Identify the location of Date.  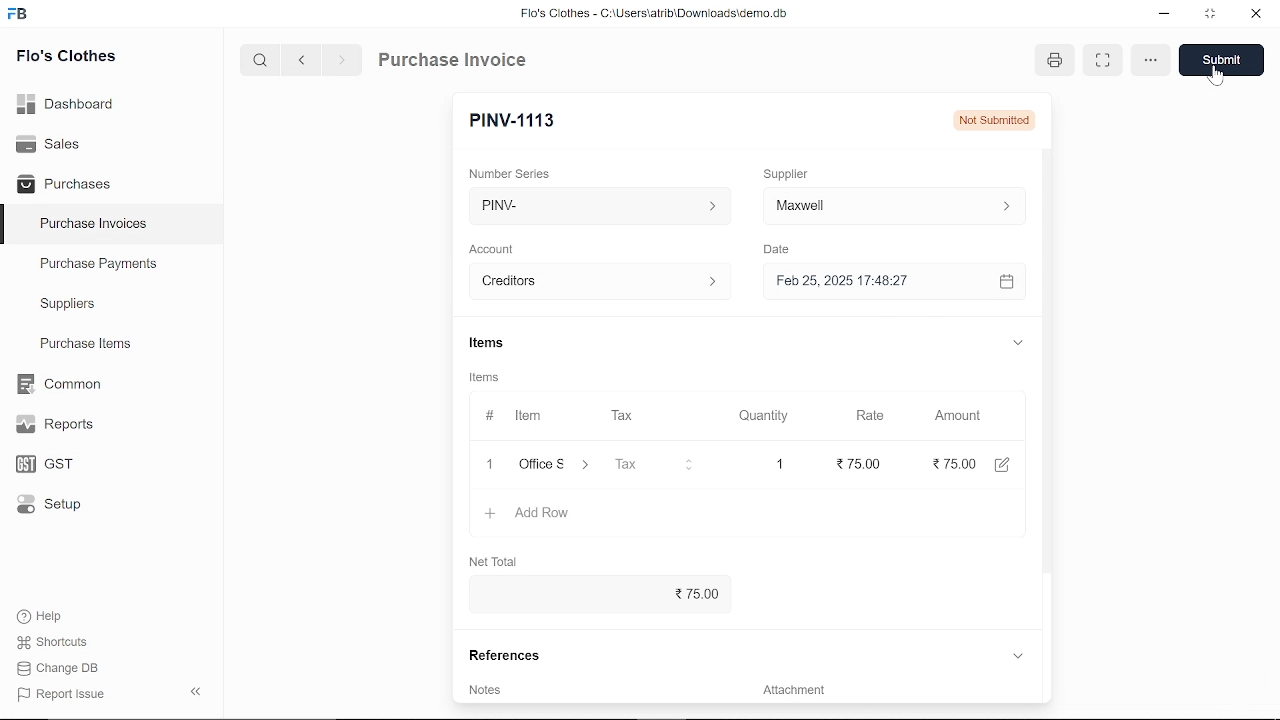
(782, 250).